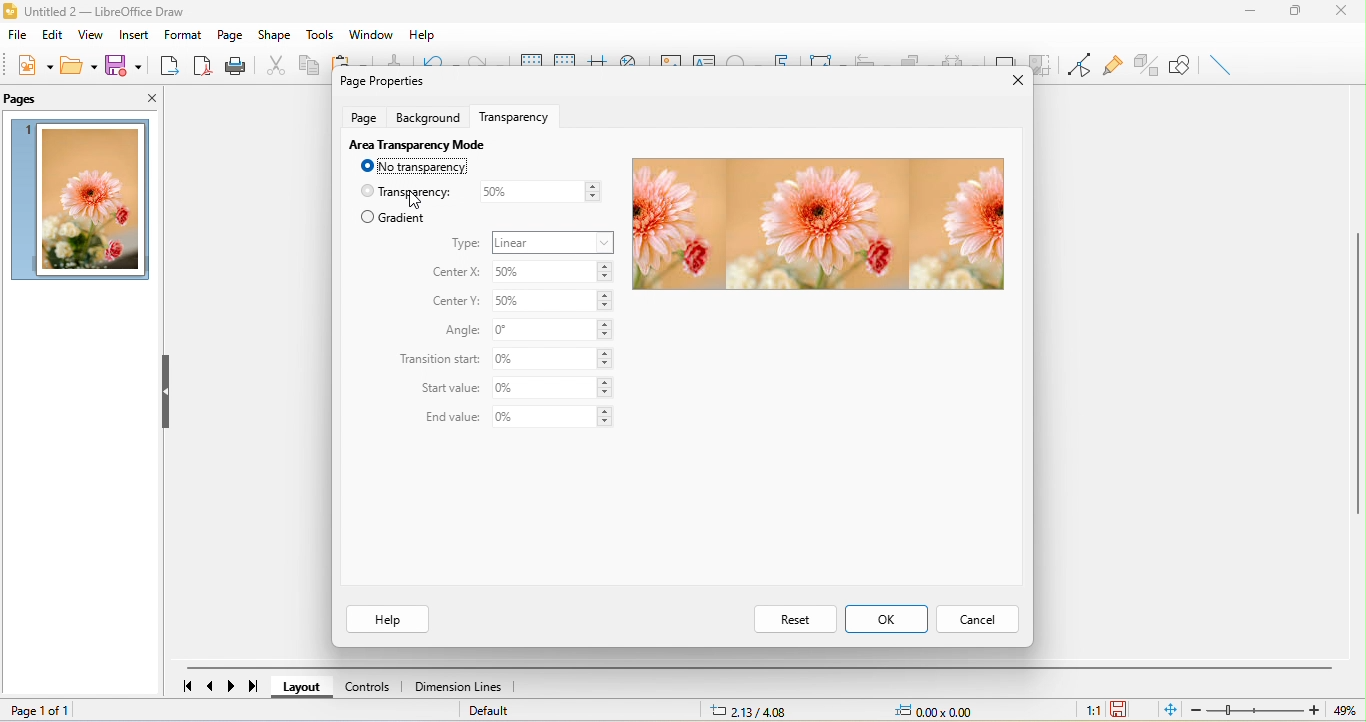 This screenshot has width=1366, height=722. Describe the element at coordinates (318, 34) in the screenshot. I see `tools` at that location.